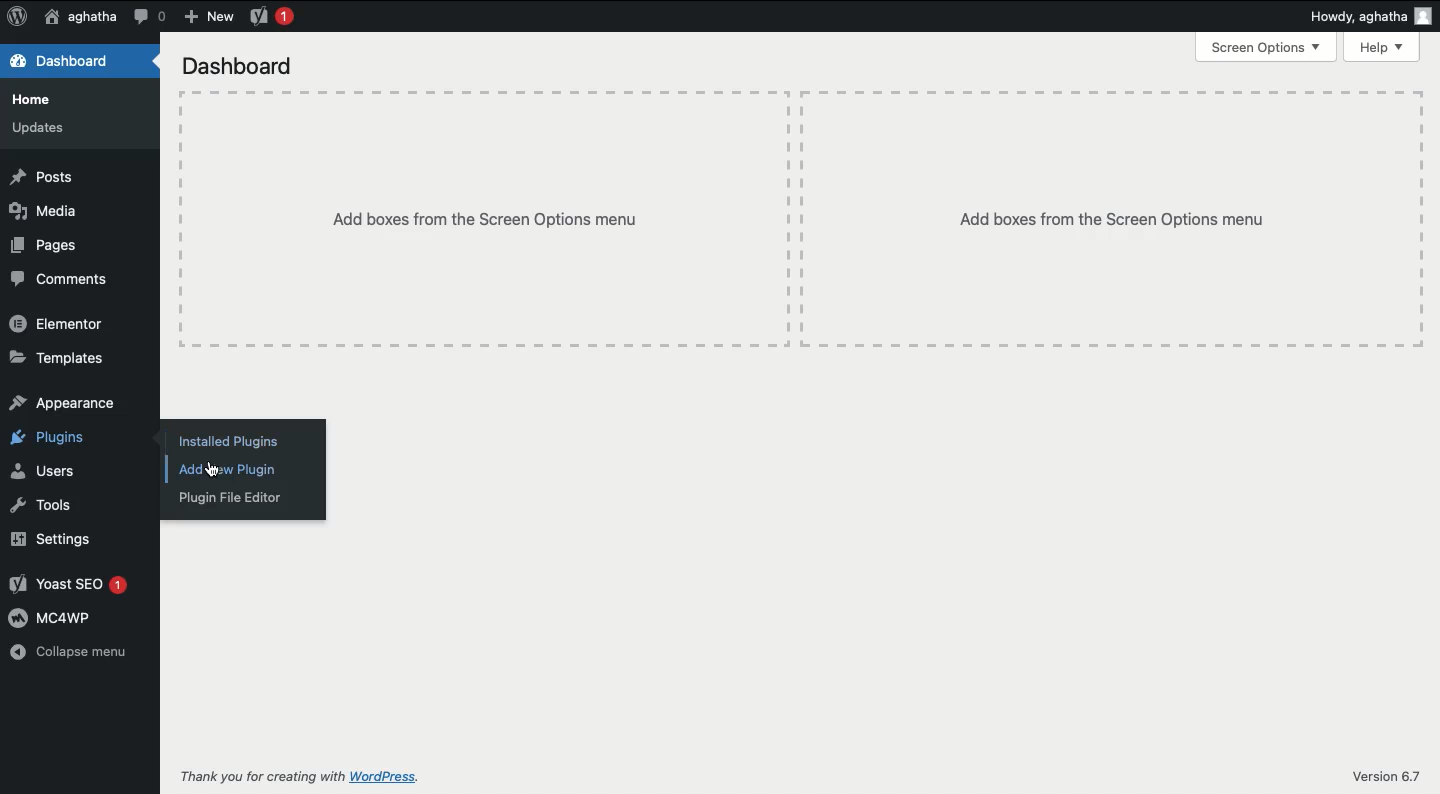 This screenshot has height=794, width=1440. Describe the element at coordinates (494, 225) in the screenshot. I see `Add boxes from the screen option menu` at that location.